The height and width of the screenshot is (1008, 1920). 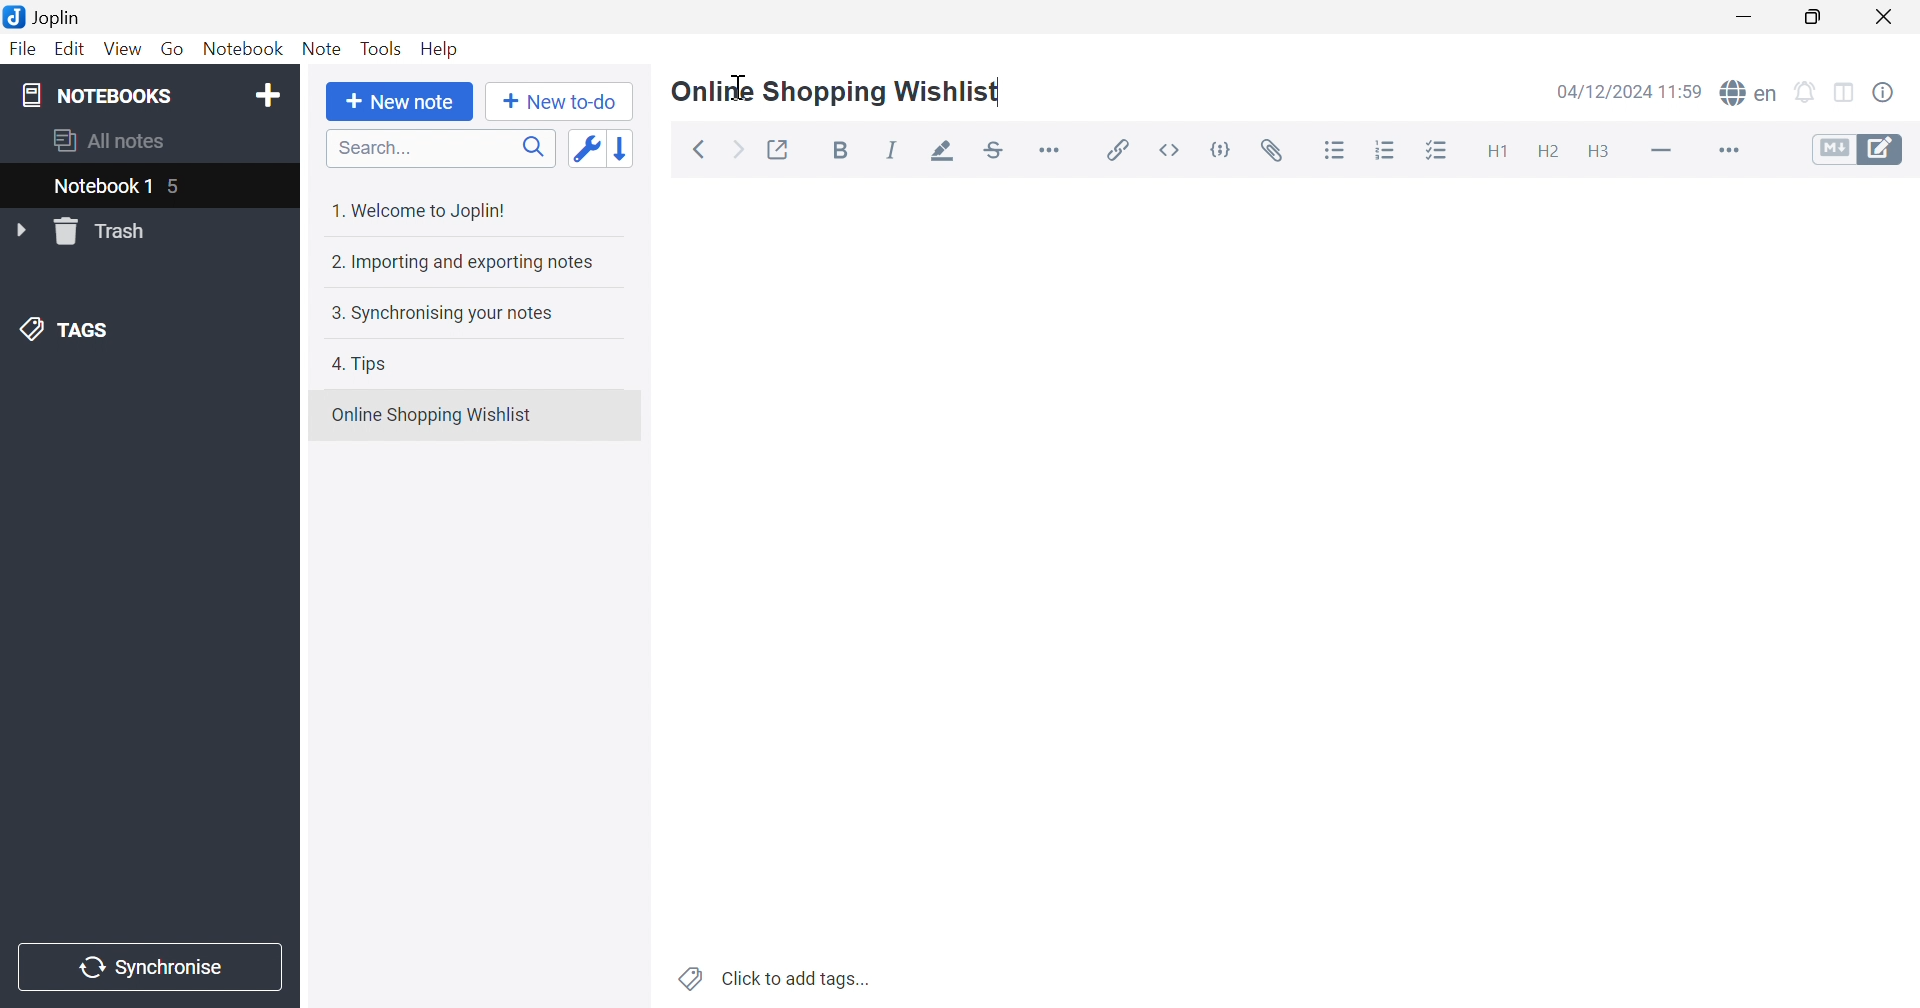 What do you see at coordinates (20, 229) in the screenshot?
I see `Drop Down` at bounding box center [20, 229].